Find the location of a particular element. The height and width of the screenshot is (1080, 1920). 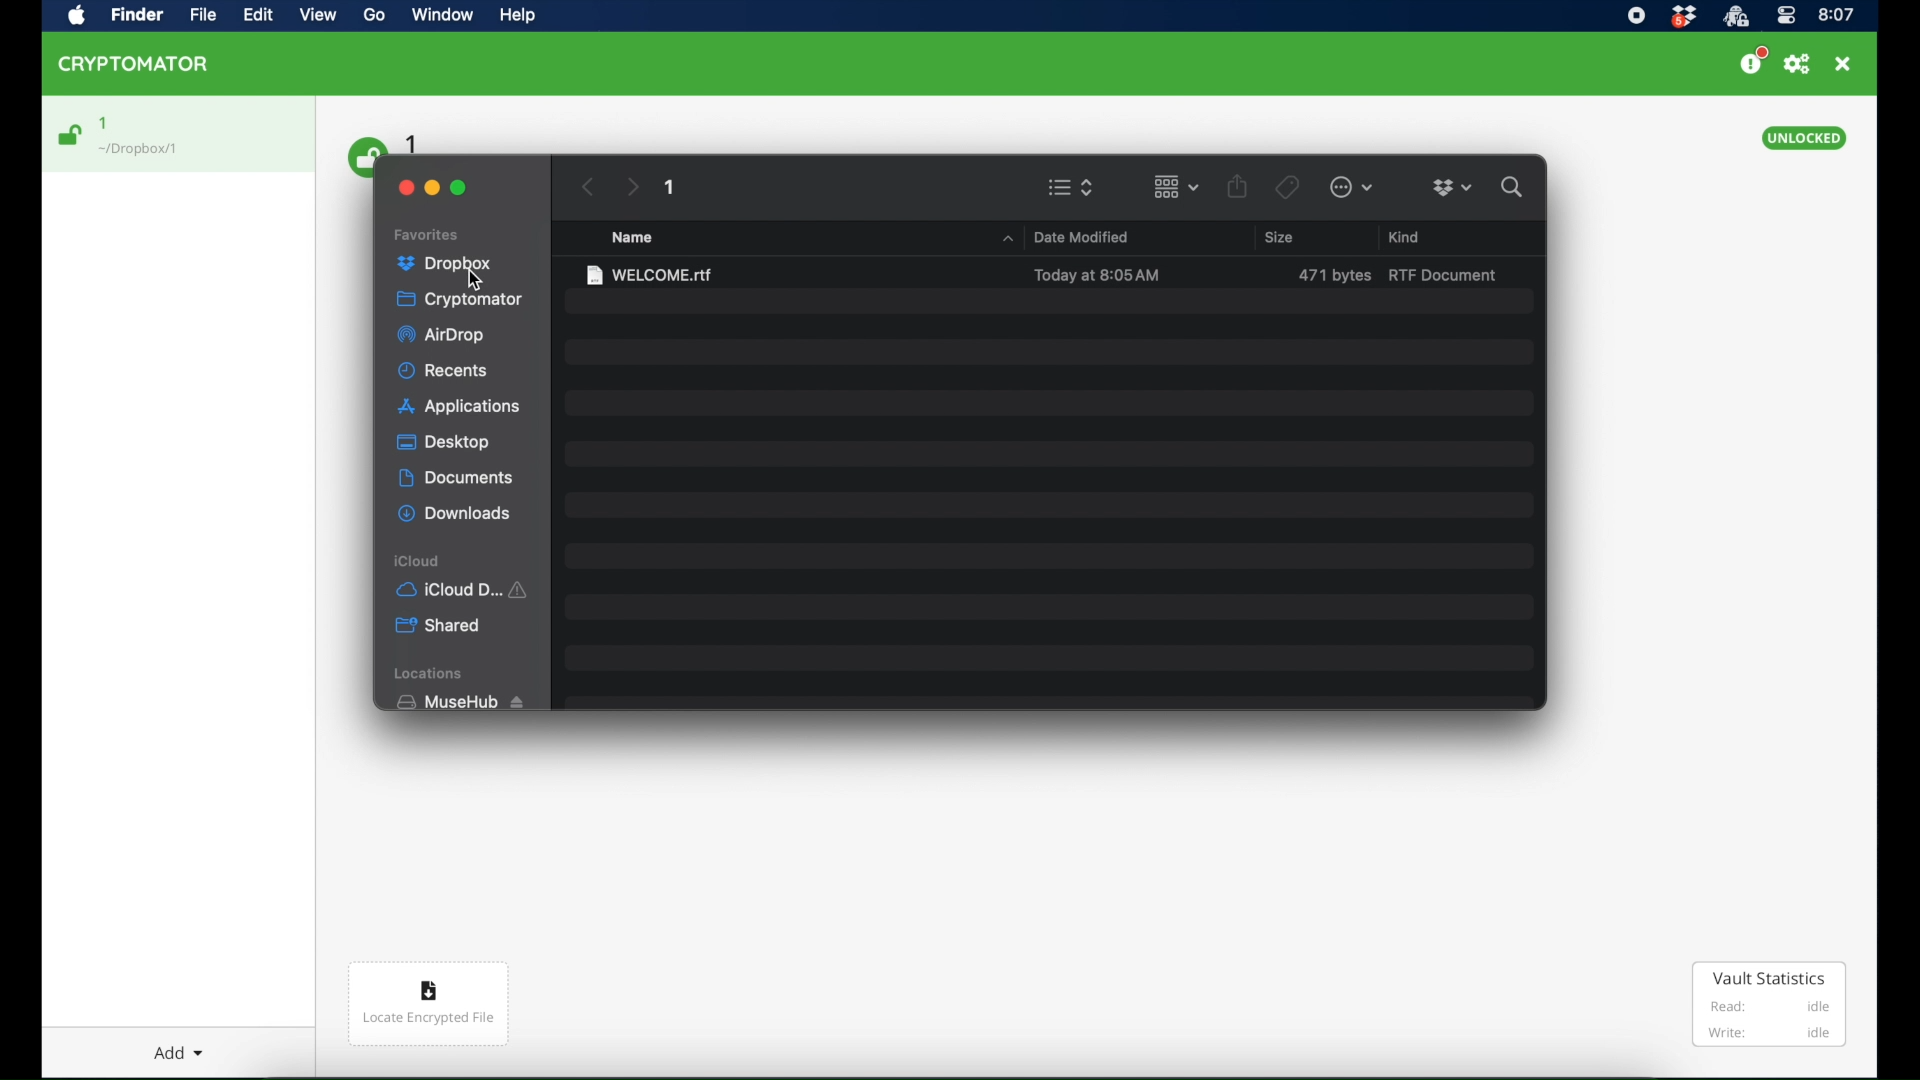

tags is located at coordinates (1286, 186).